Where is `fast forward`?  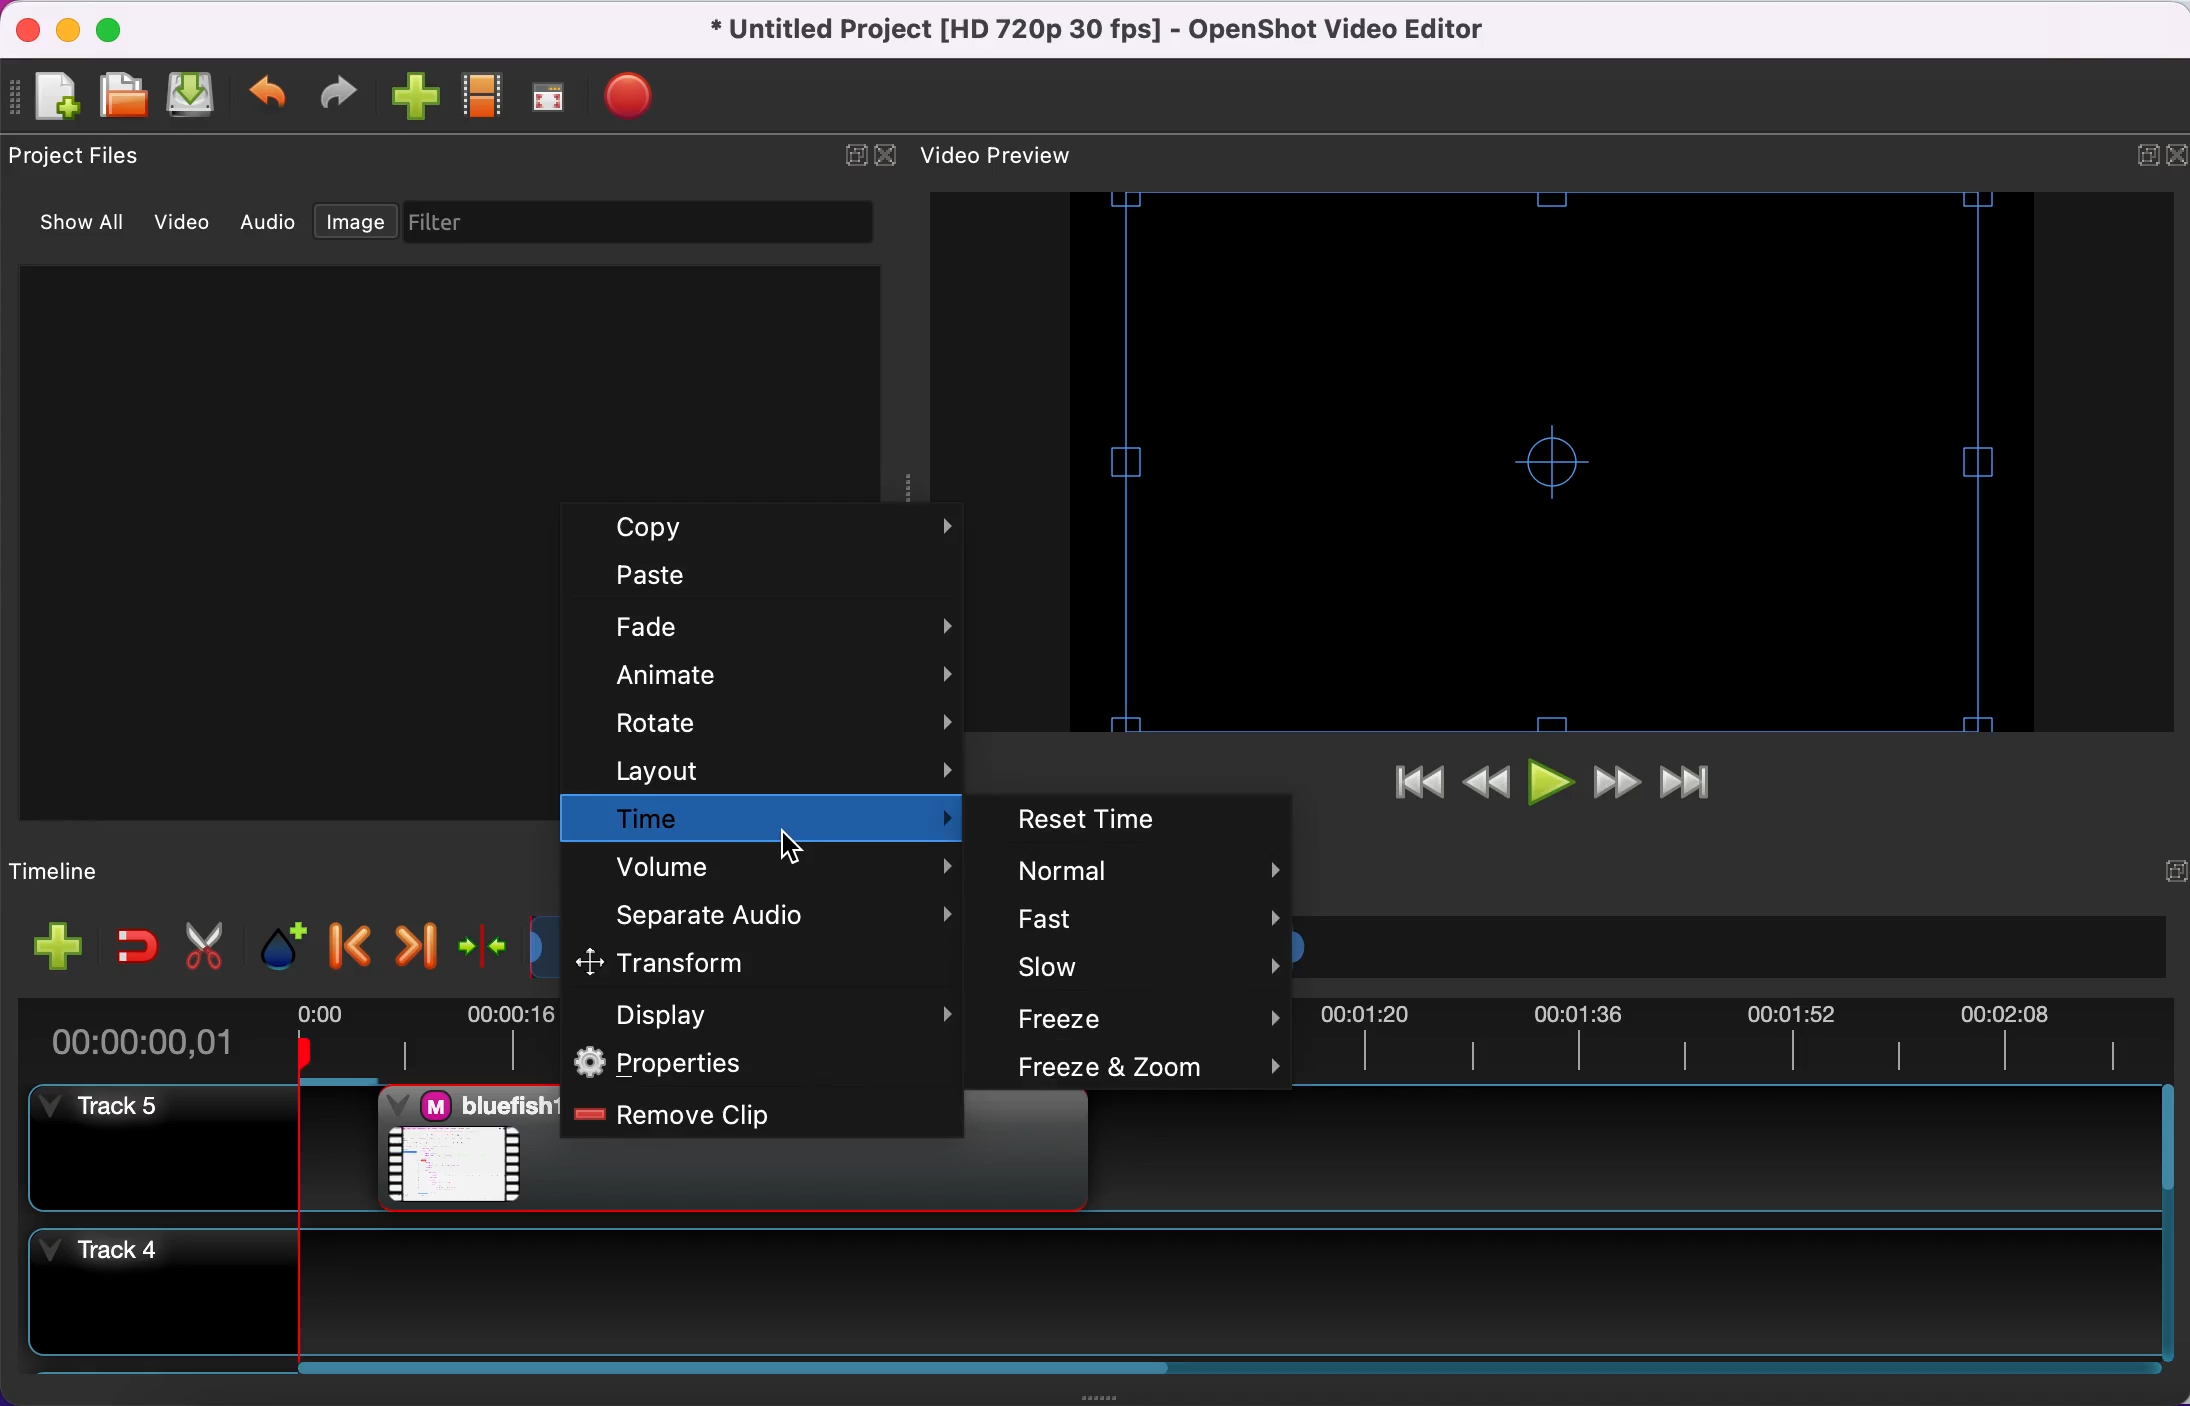
fast forward is located at coordinates (1618, 783).